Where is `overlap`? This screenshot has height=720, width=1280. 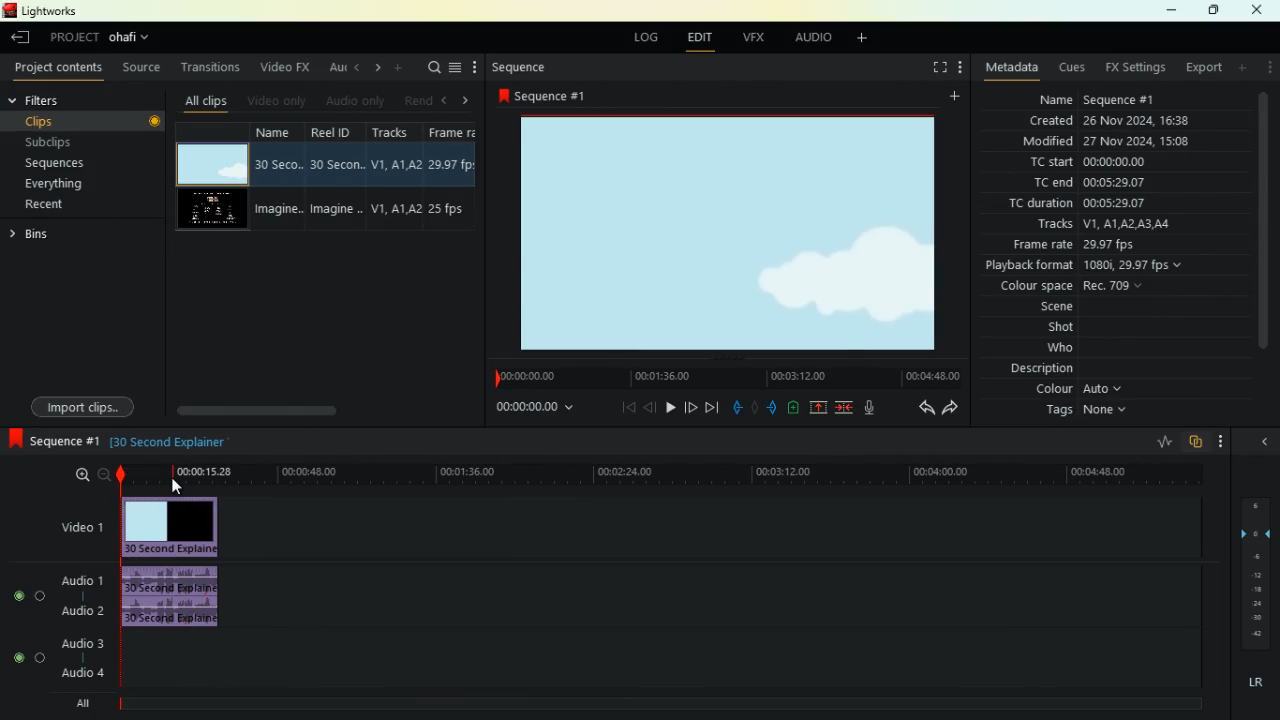 overlap is located at coordinates (1196, 441).